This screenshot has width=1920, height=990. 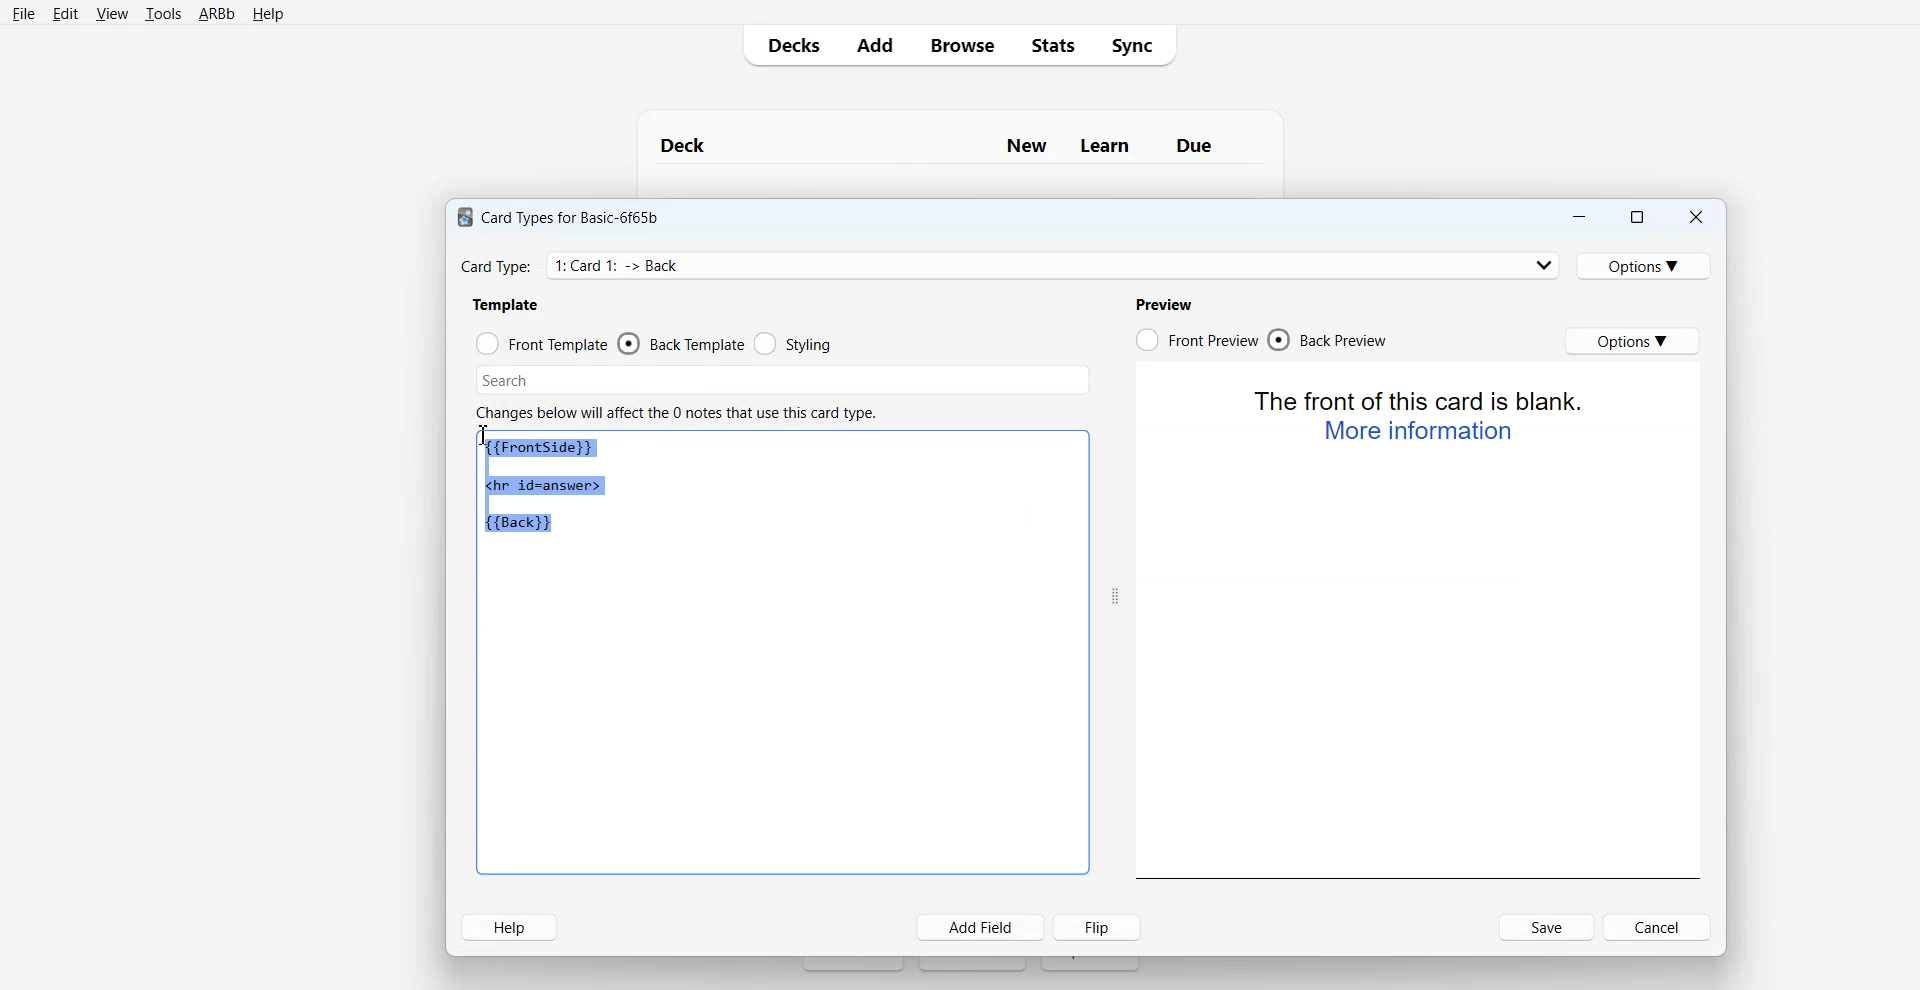 What do you see at coordinates (779, 378) in the screenshot?
I see `Search Bar` at bounding box center [779, 378].